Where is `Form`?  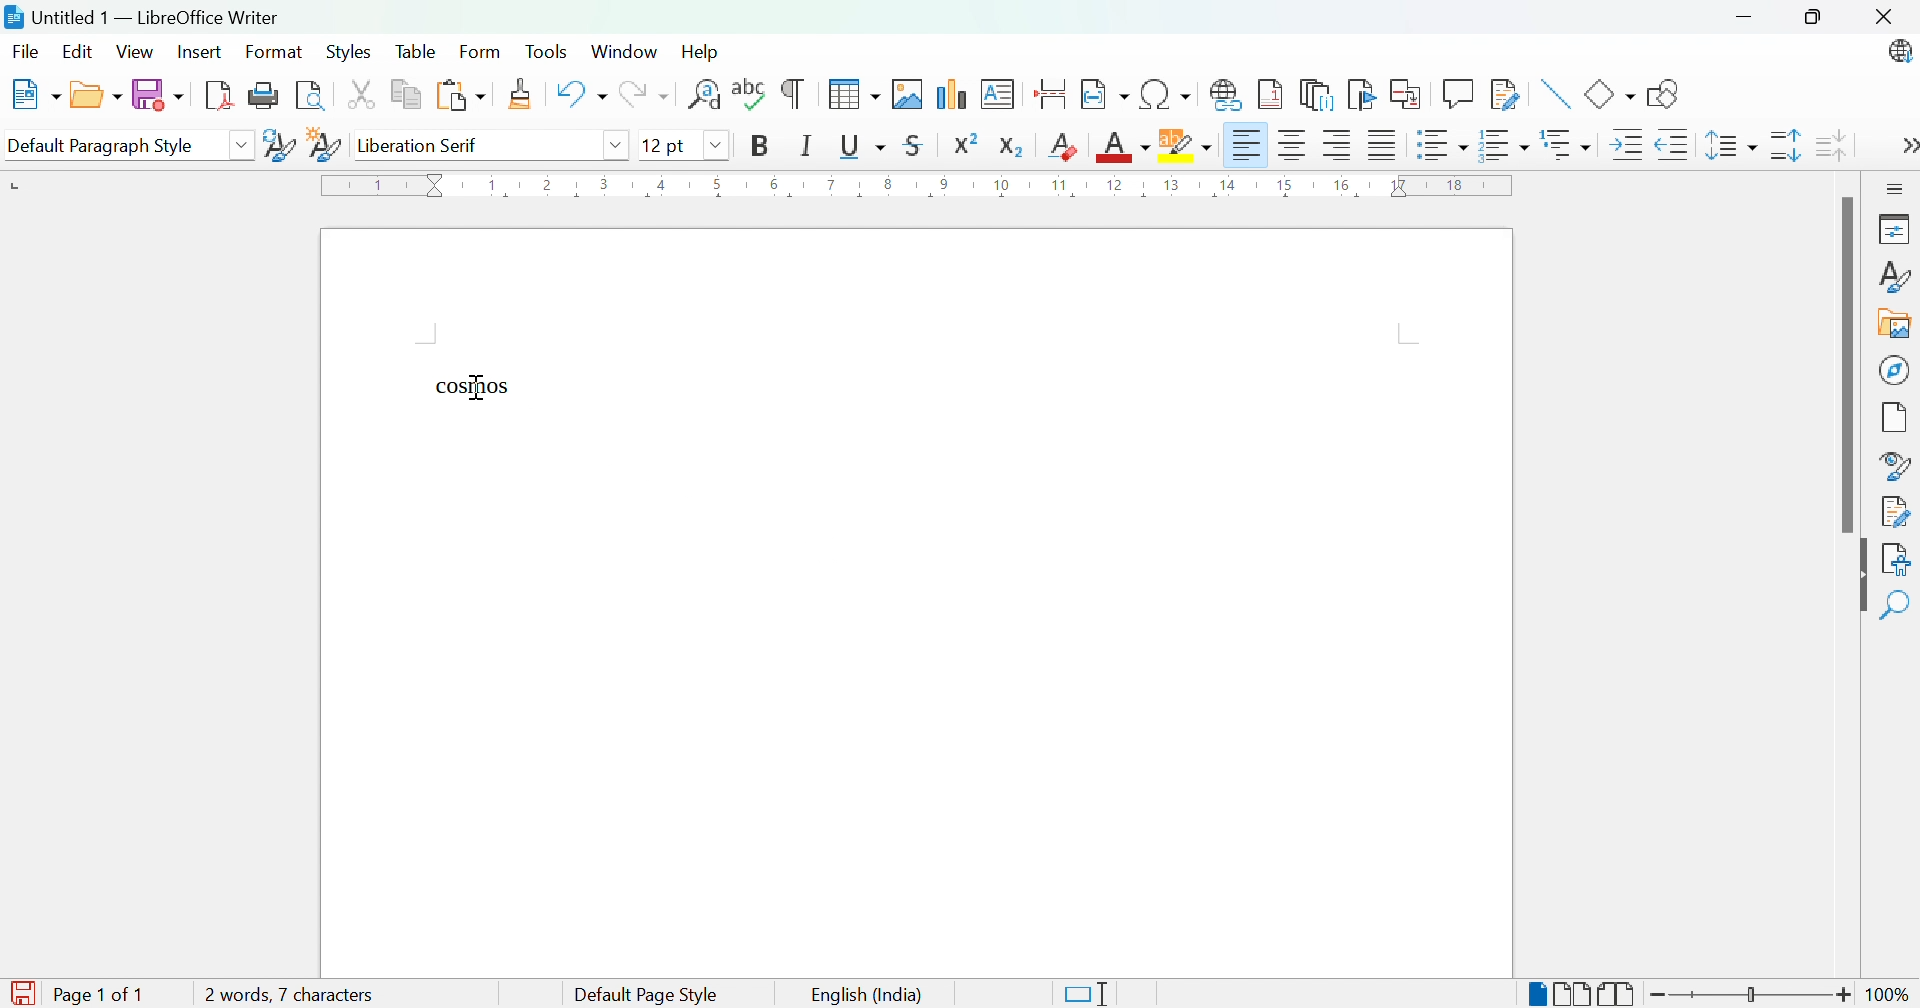
Form is located at coordinates (480, 51).